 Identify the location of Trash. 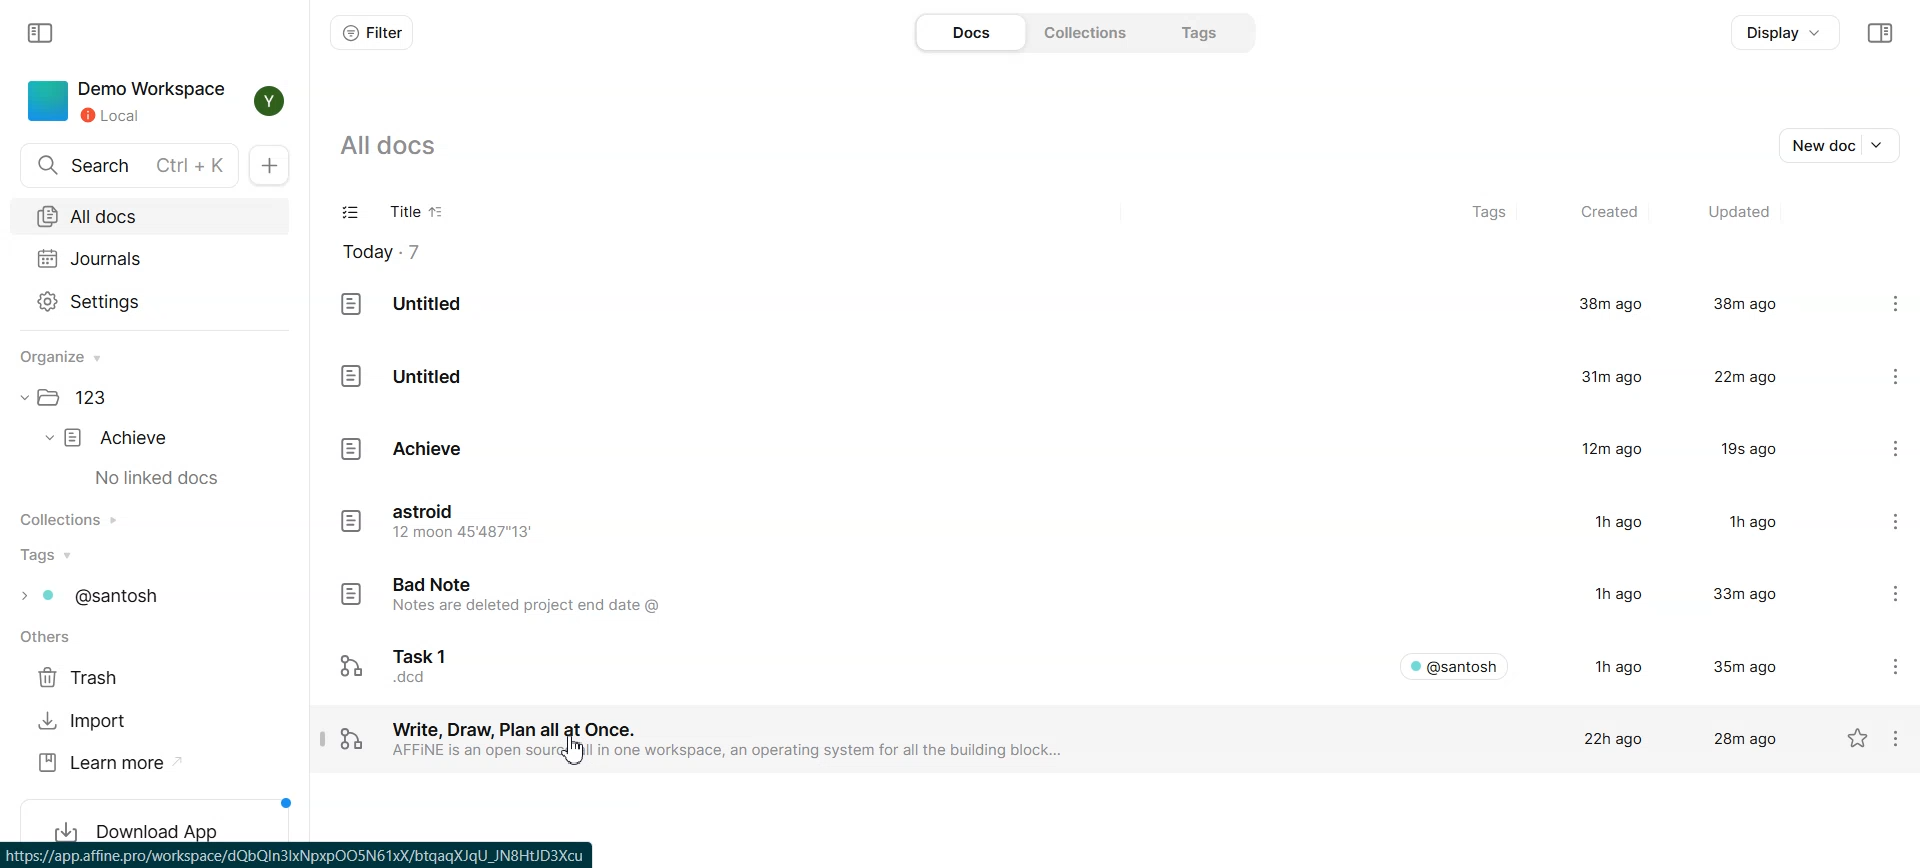
(85, 678).